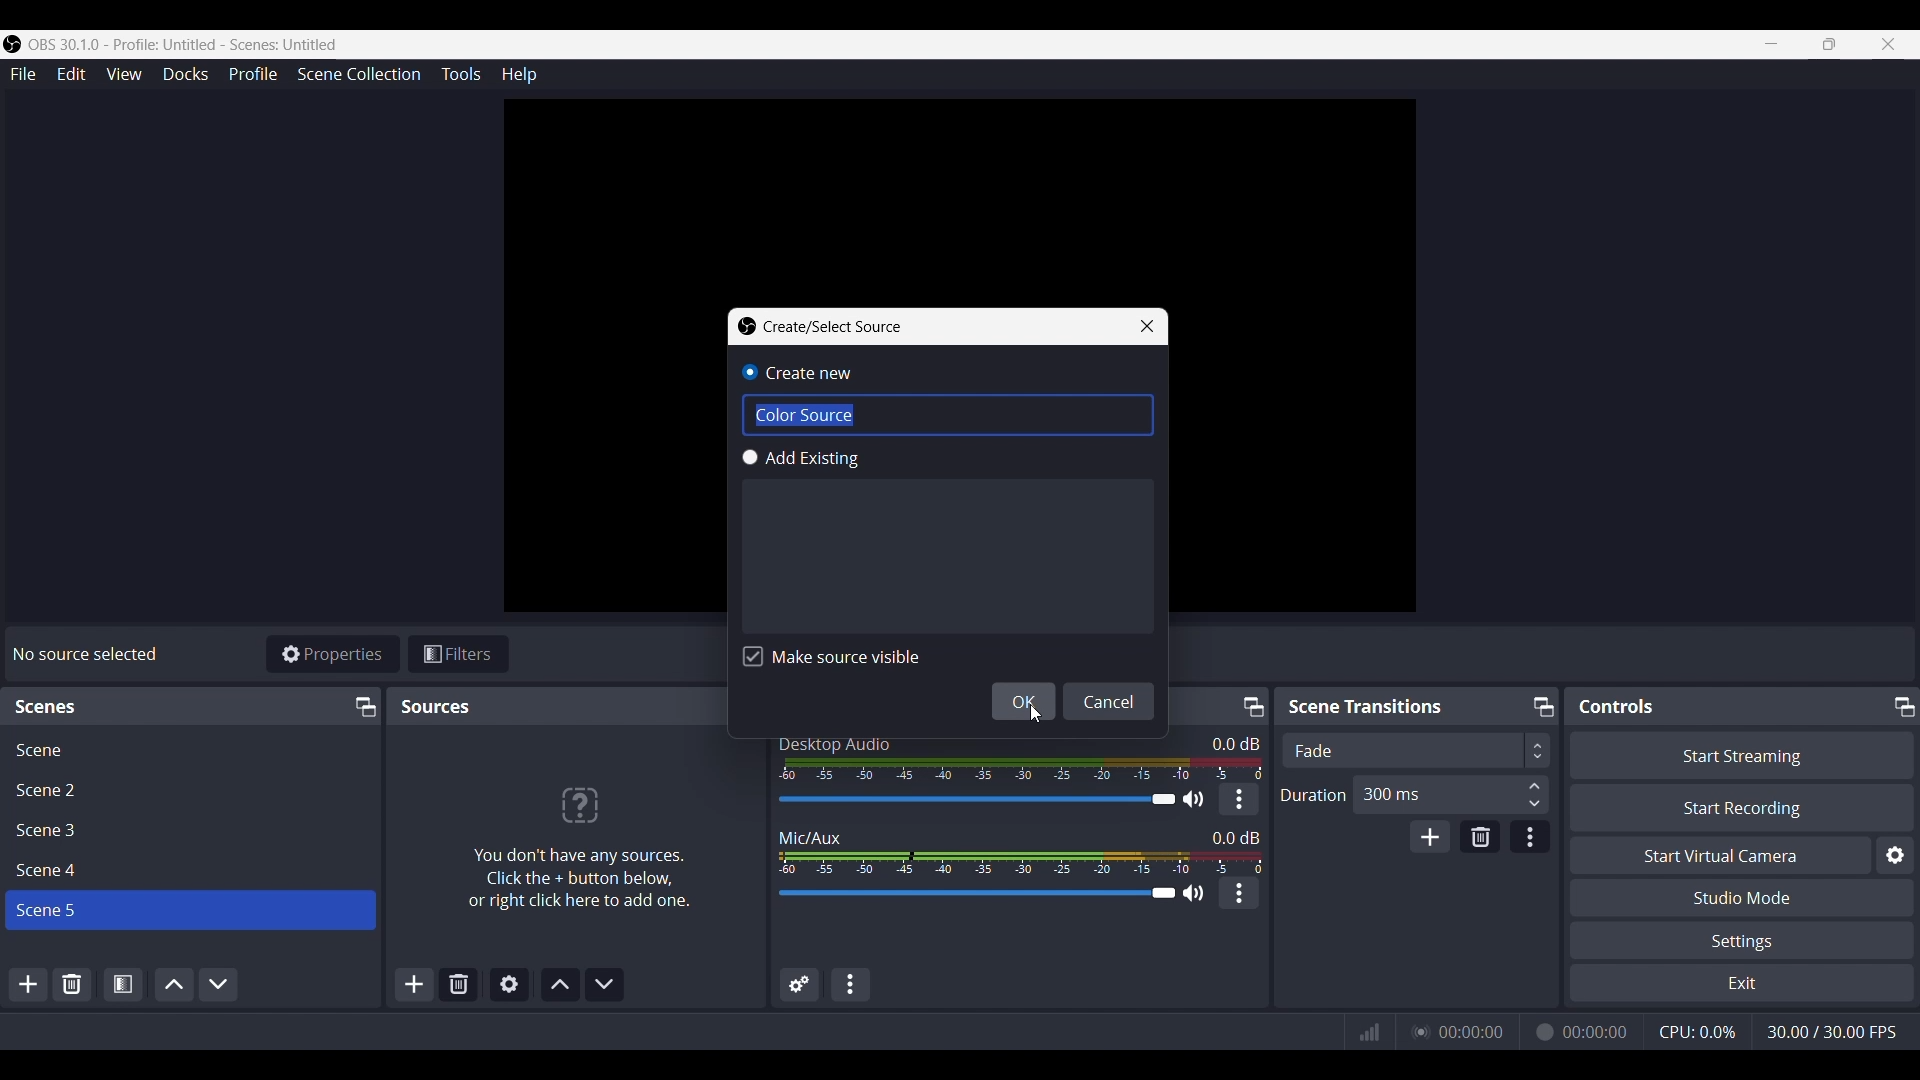  Describe the element at coordinates (186, 831) in the screenshot. I see `Scene File` at that location.